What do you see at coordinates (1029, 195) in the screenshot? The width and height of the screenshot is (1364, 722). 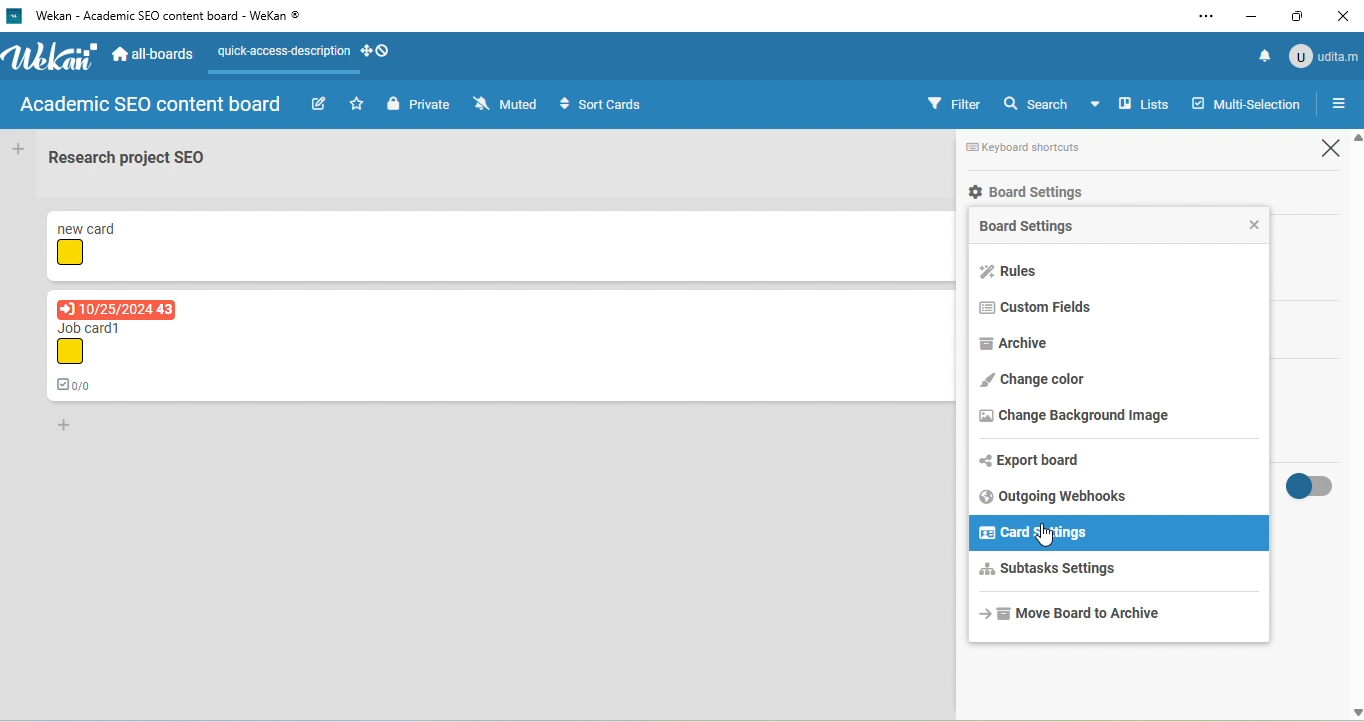 I see `board settings` at bounding box center [1029, 195].